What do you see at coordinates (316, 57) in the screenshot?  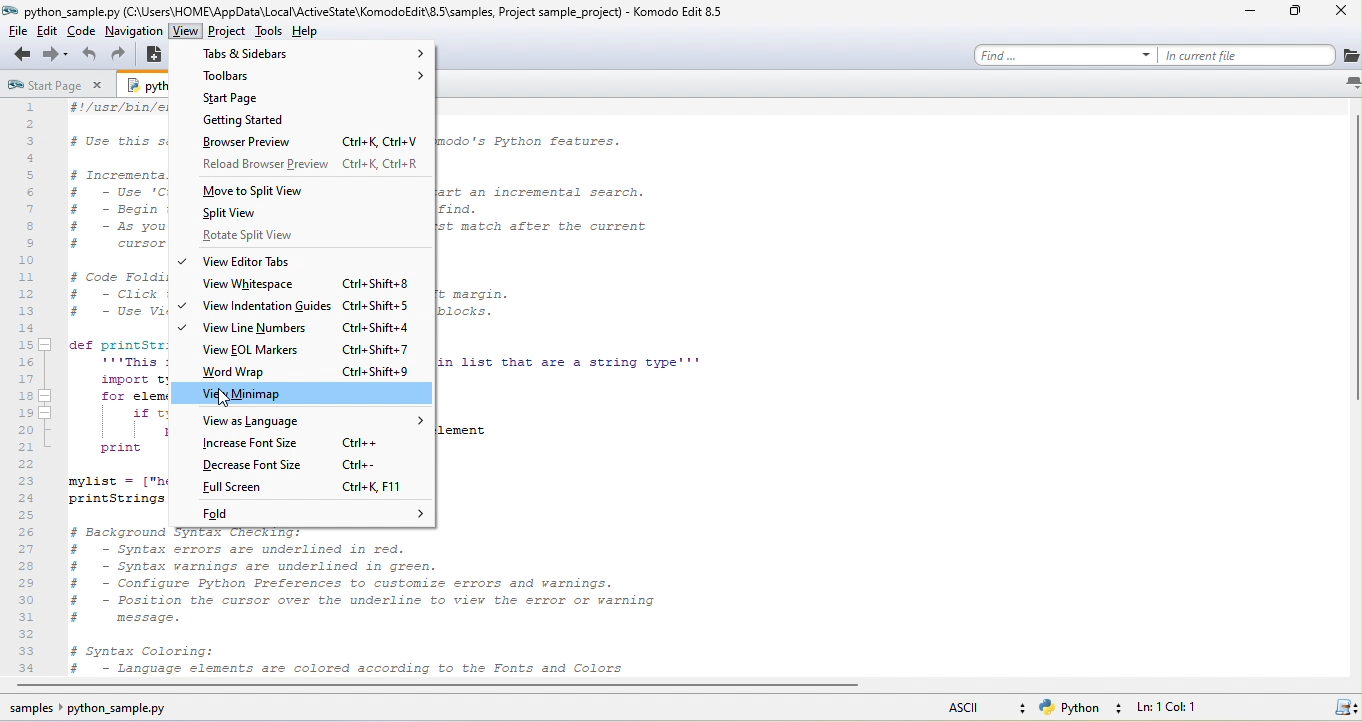 I see `tab and sidebar` at bounding box center [316, 57].